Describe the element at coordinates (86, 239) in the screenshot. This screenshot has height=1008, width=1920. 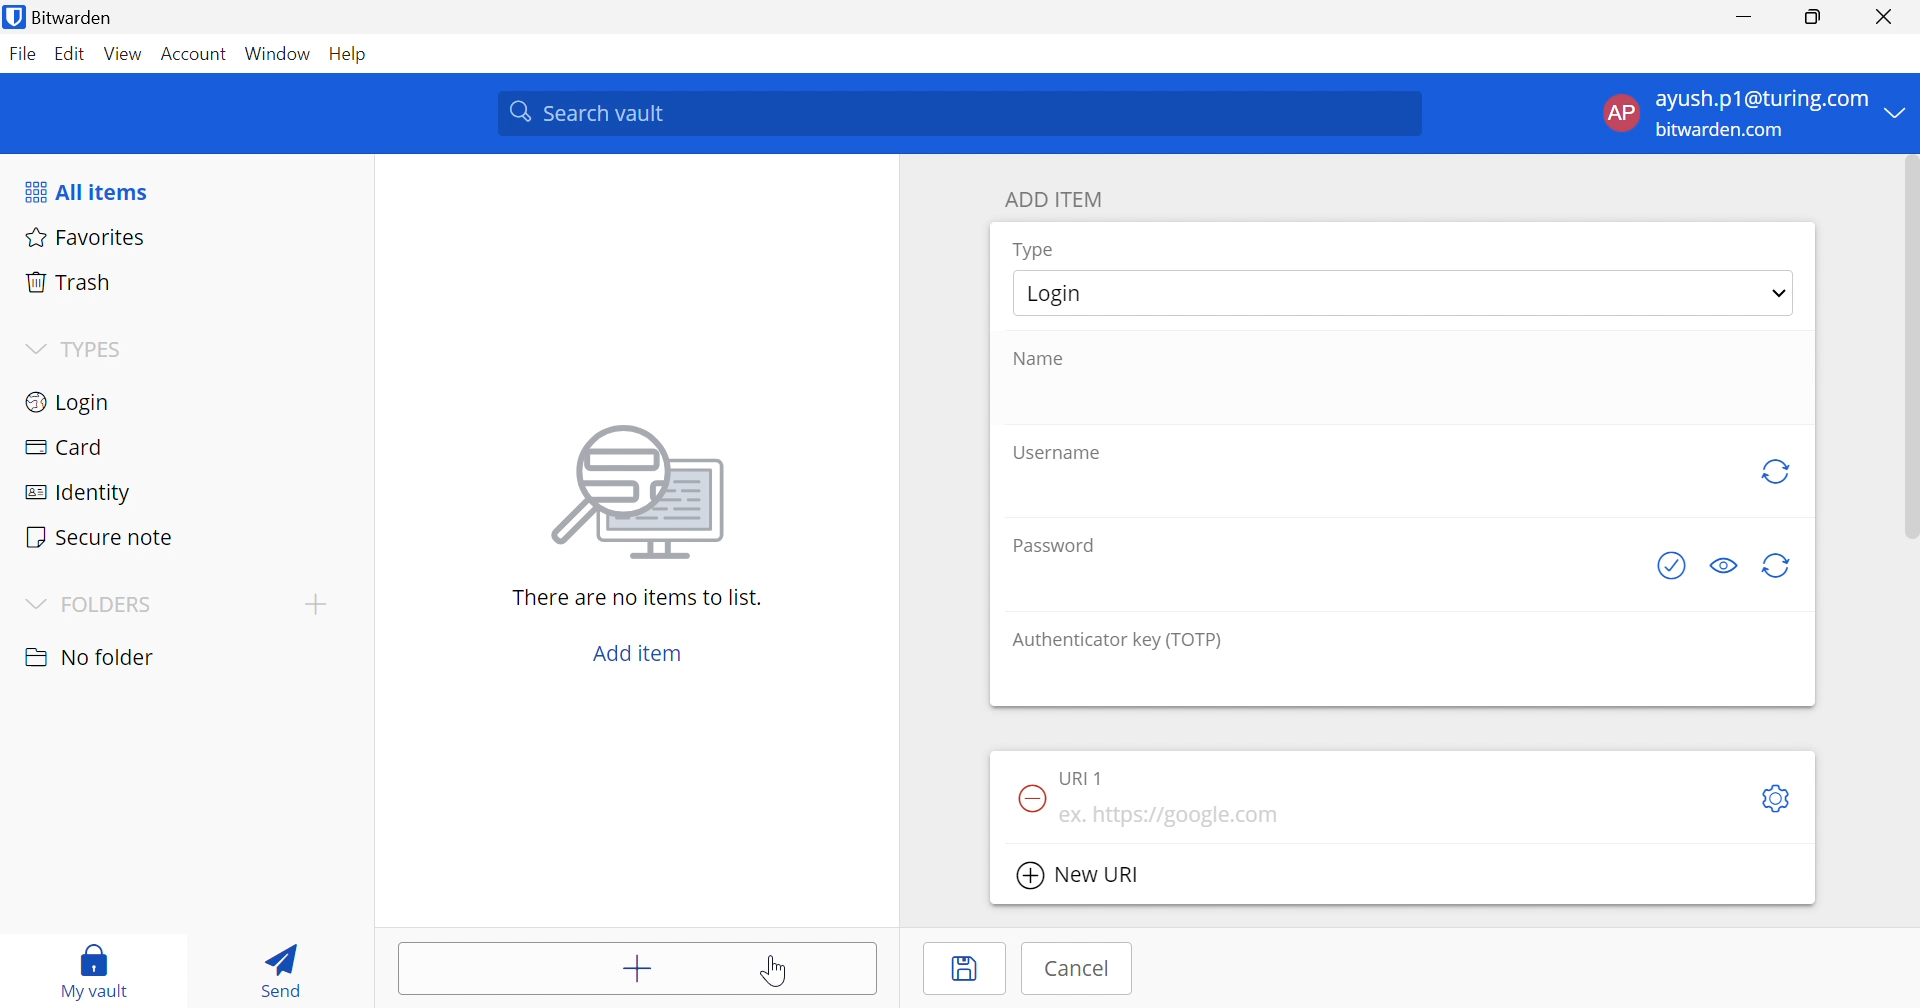
I see `Favorites` at that location.